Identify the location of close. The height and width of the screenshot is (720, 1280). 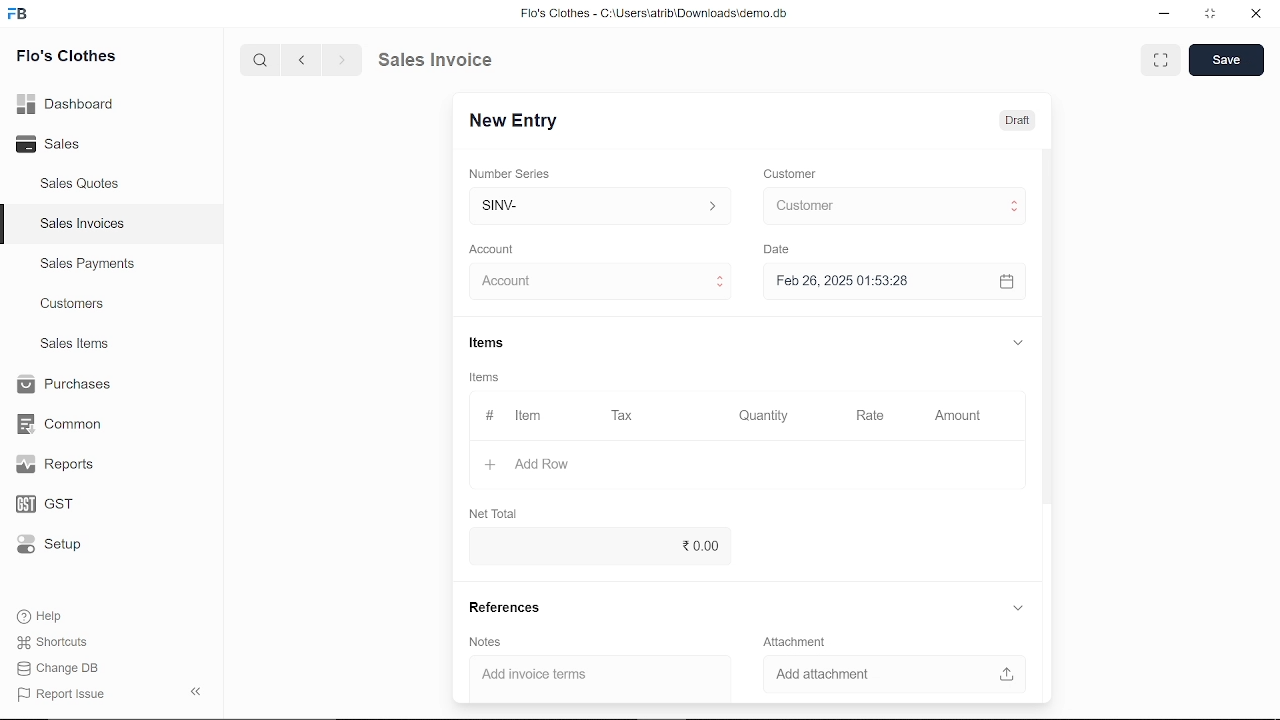
(1254, 15).